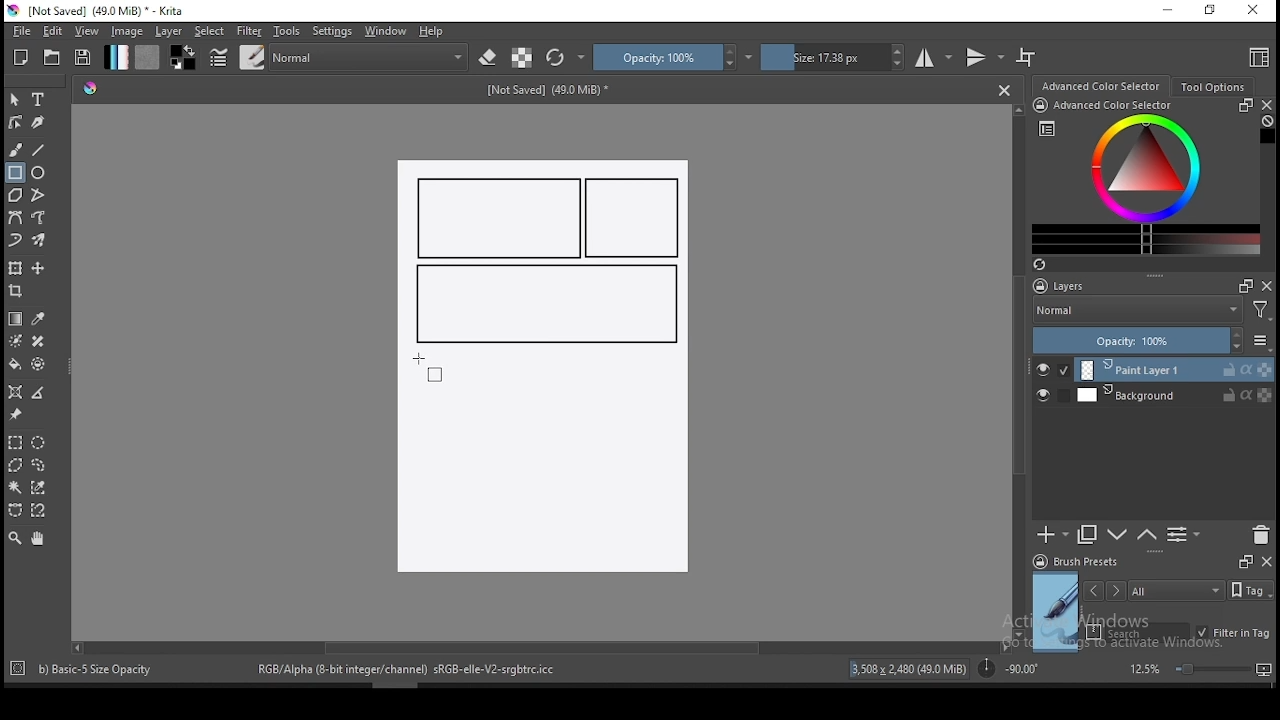  Describe the element at coordinates (15, 121) in the screenshot. I see `edit shapes tool` at that location.